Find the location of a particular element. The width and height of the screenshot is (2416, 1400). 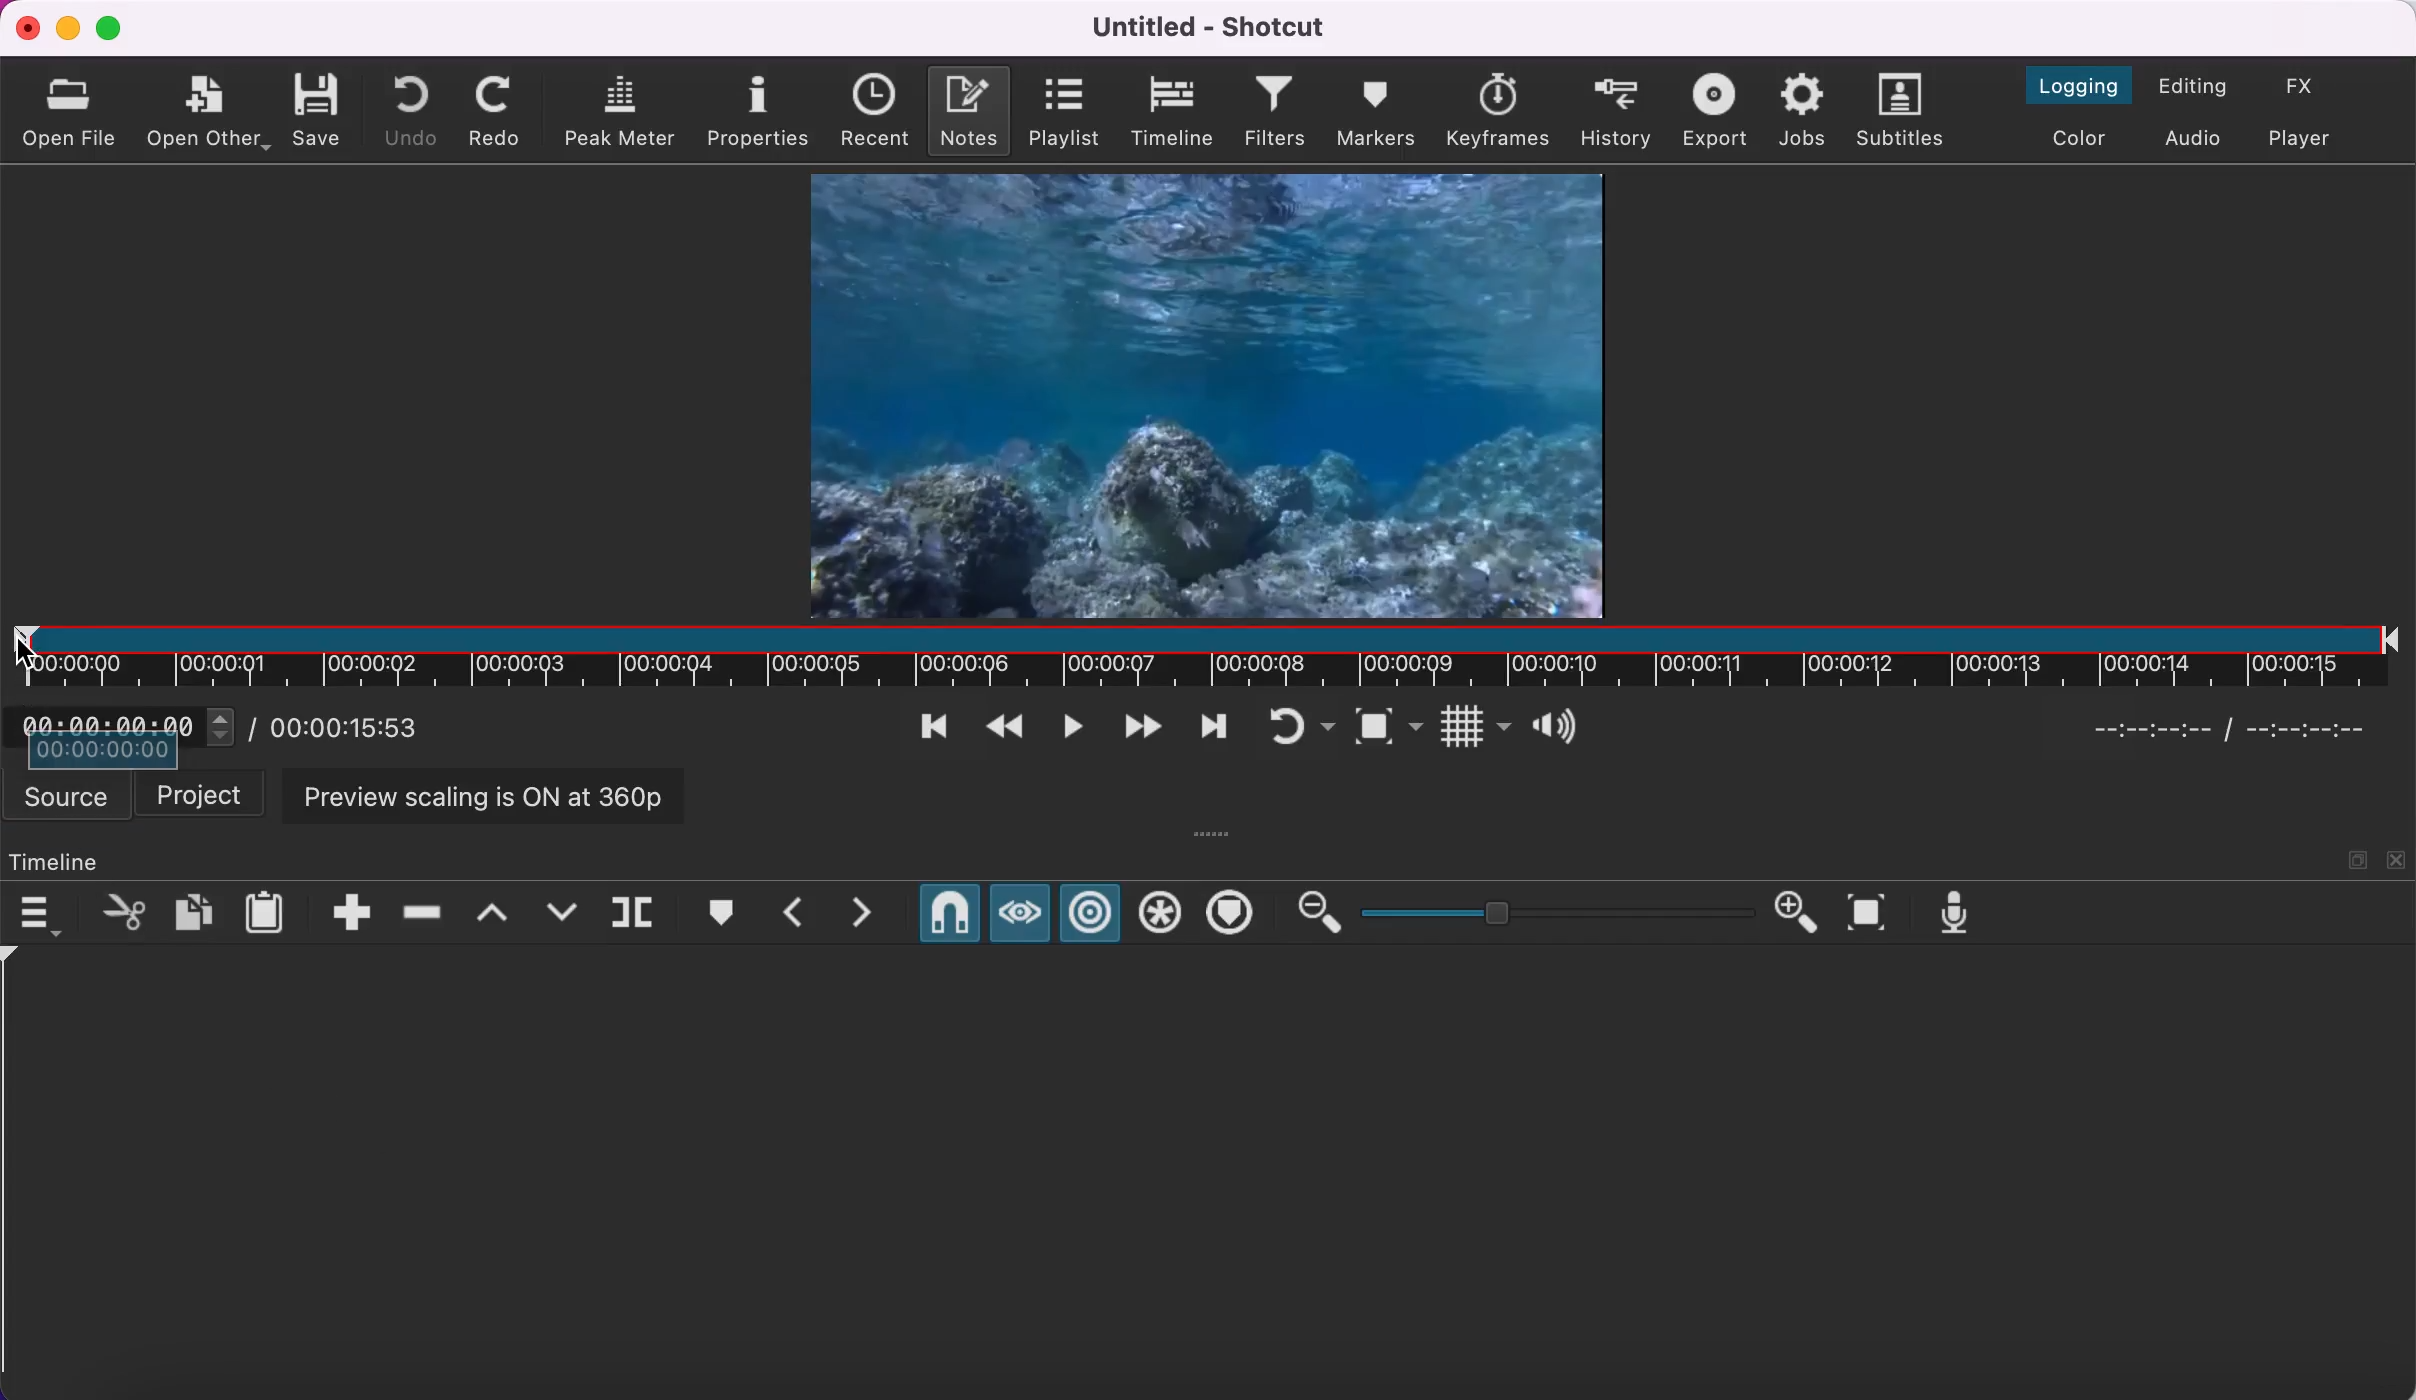

split at playhead is located at coordinates (633, 912).